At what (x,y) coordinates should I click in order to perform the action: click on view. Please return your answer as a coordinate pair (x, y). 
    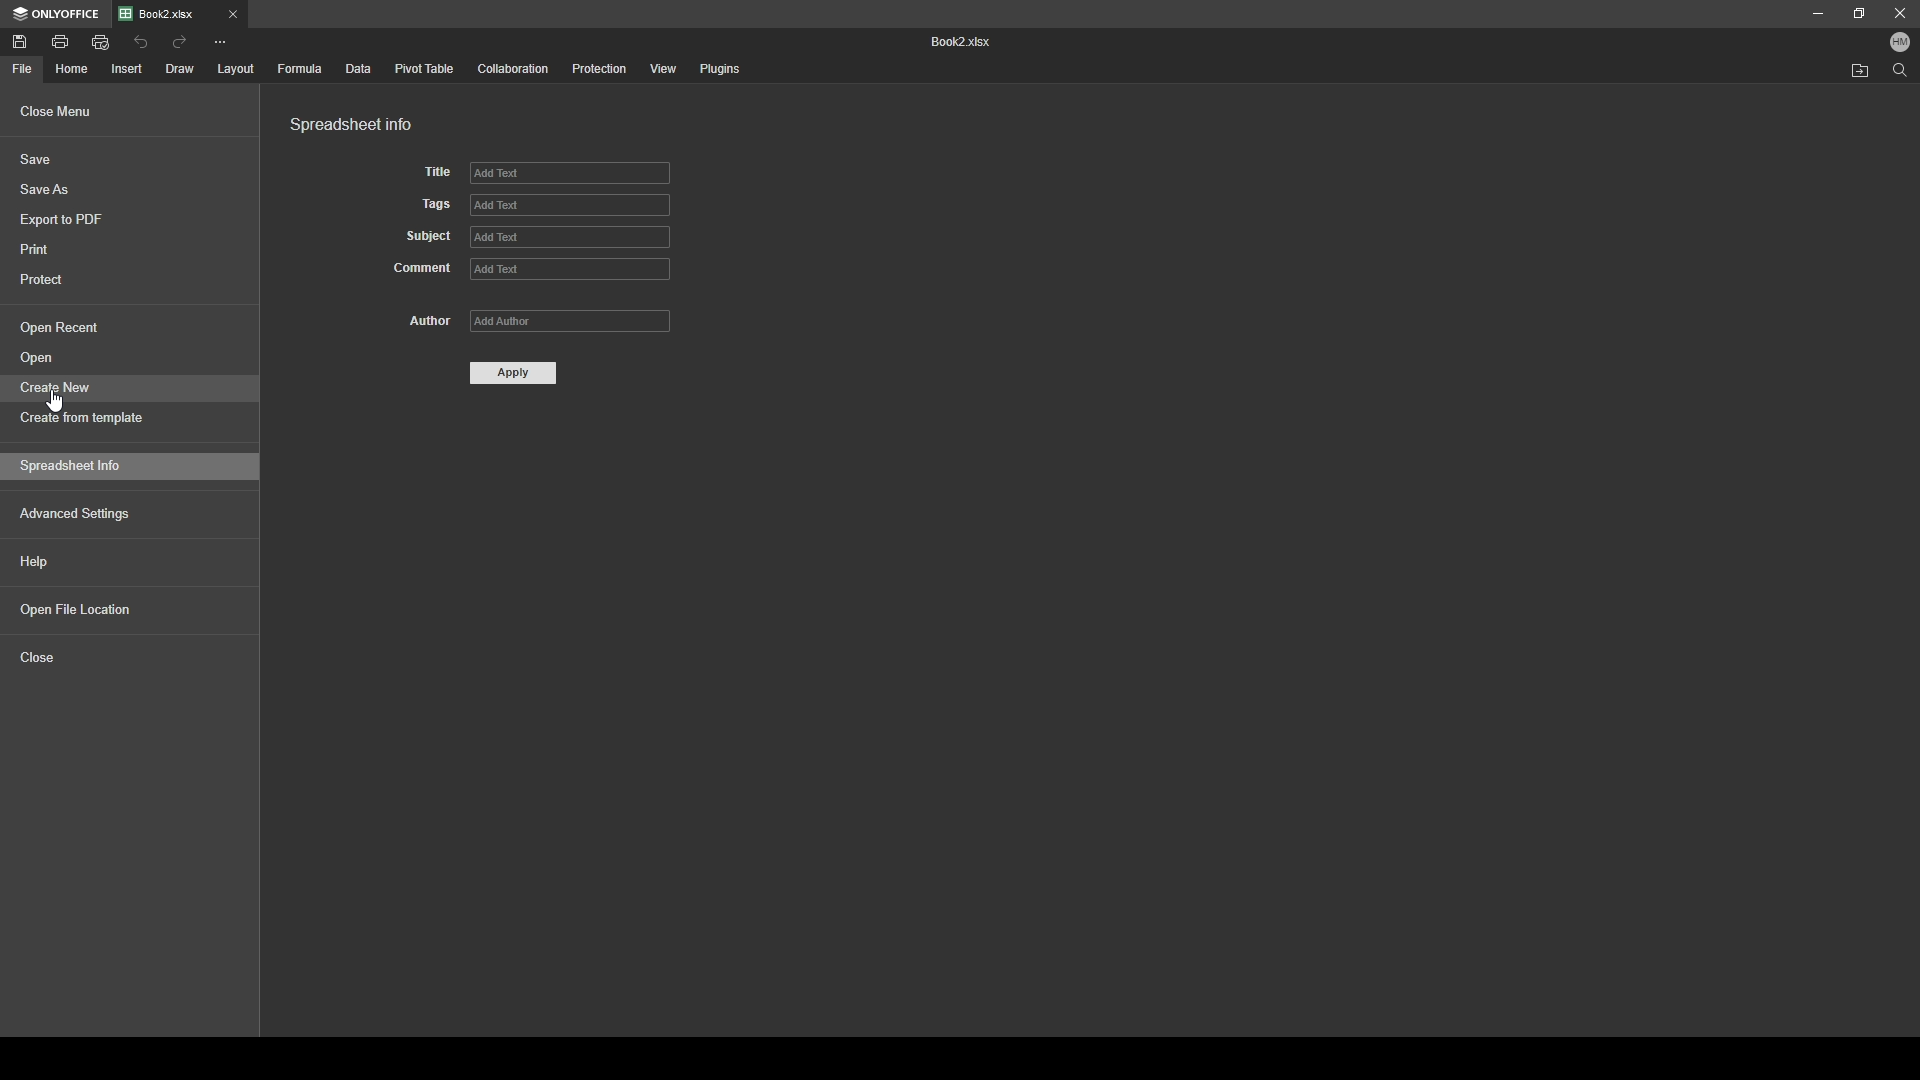
    Looking at the image, I should click on (663, 68).